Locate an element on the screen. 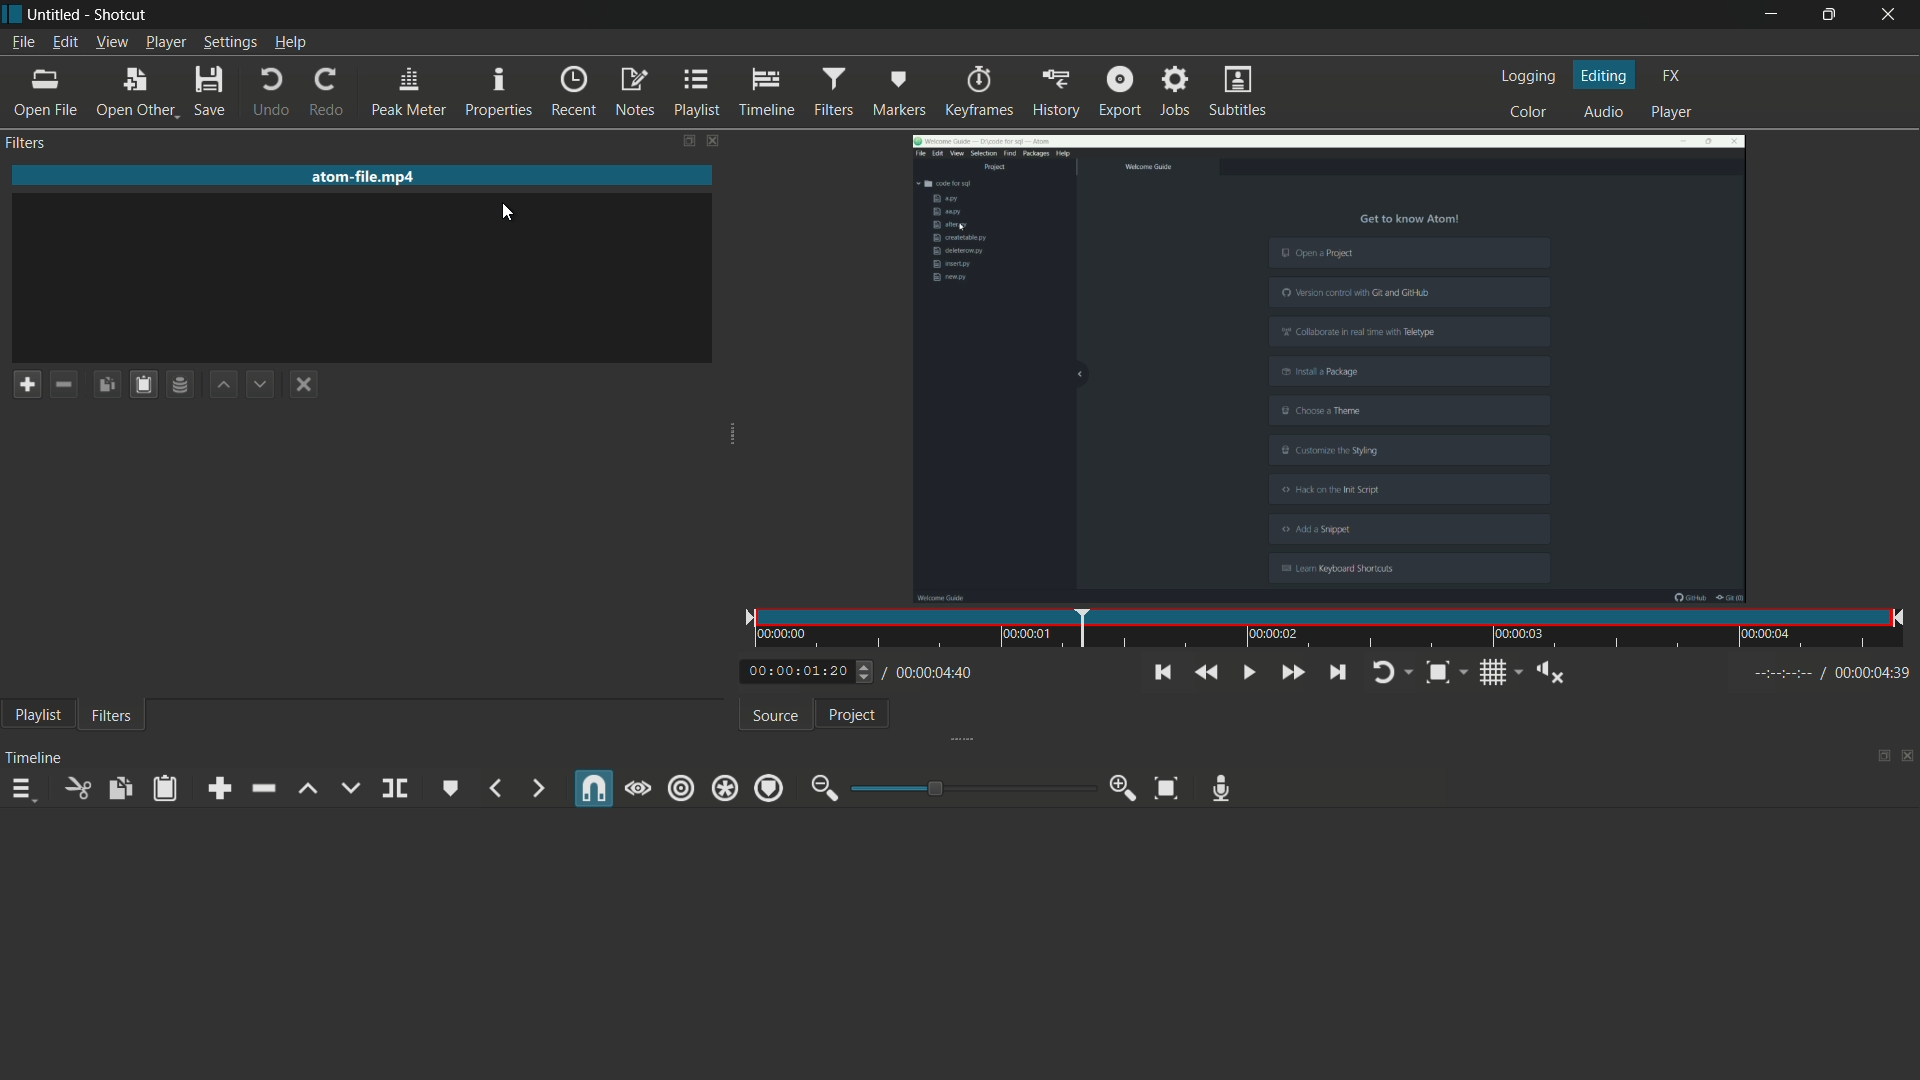 The image size is (1920, 1080). skip to the previous point is located at coordinates (1164, 672).